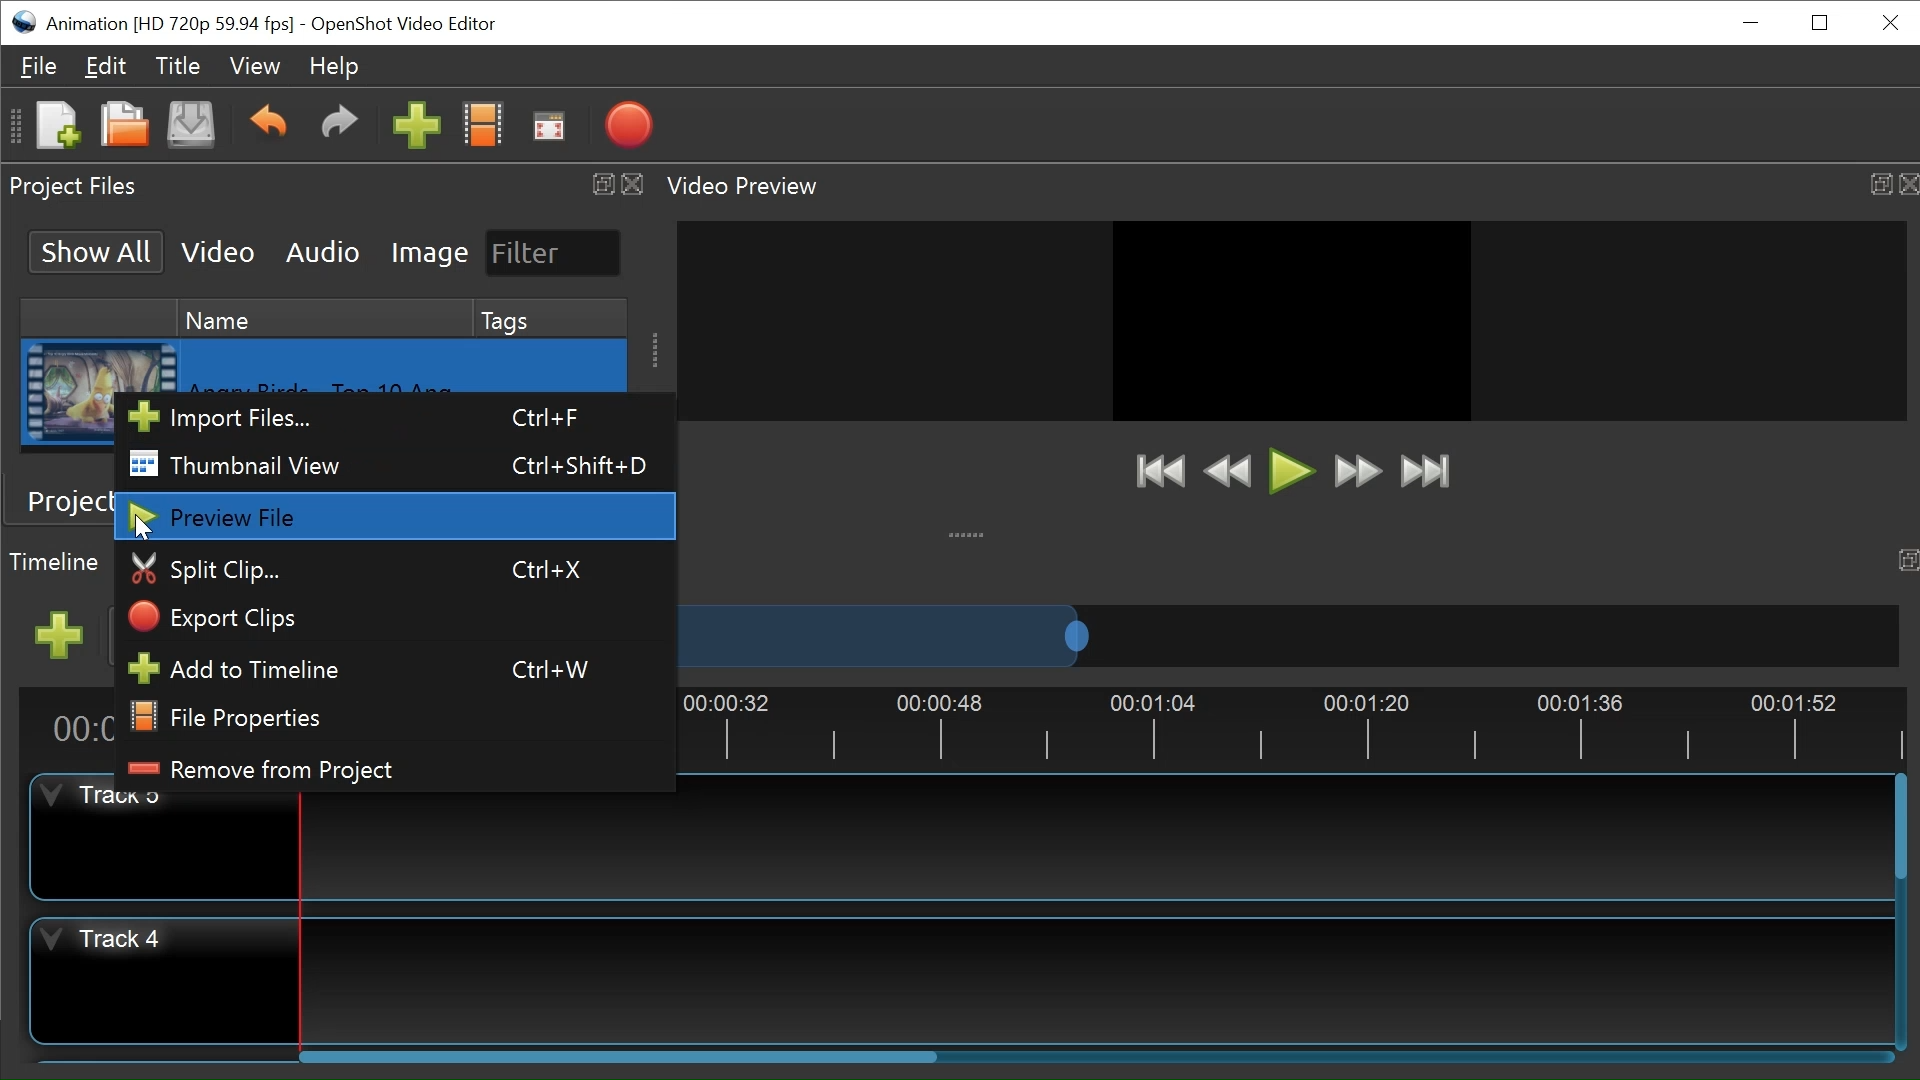 This screenshot has width=1920, height=1080. Describe the element at coordinates (170, 26) in the screenshot. I see `Project Name` at that location.